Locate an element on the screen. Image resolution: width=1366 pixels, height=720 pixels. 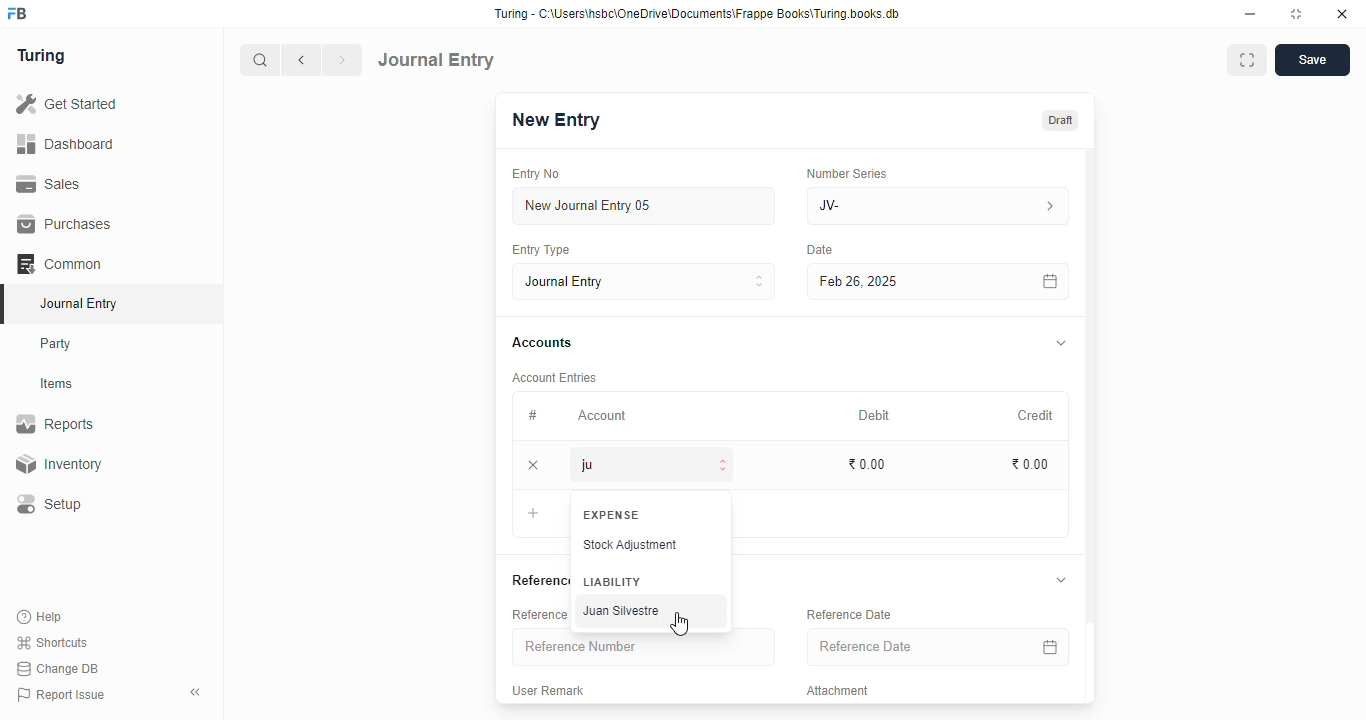
minimize is located at coordinates (1251, 14).